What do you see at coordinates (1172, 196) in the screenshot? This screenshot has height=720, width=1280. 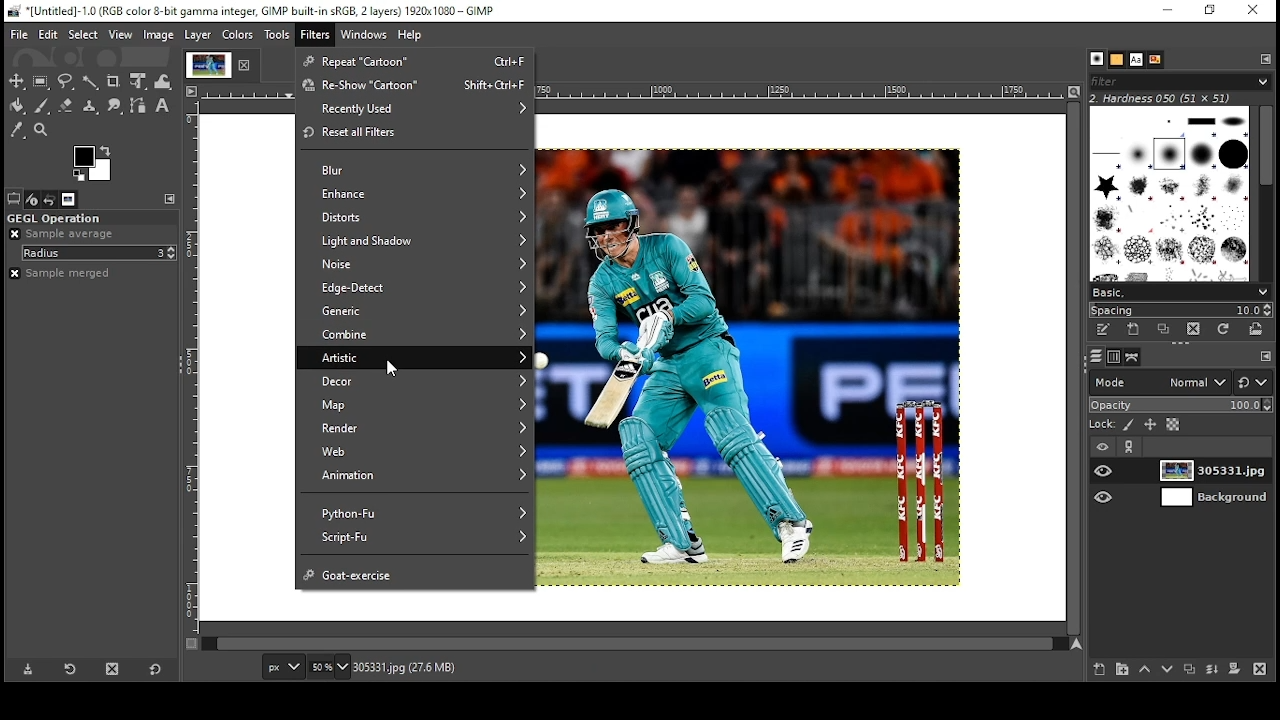 I see `brushes` at bounding box center [1172, 196].